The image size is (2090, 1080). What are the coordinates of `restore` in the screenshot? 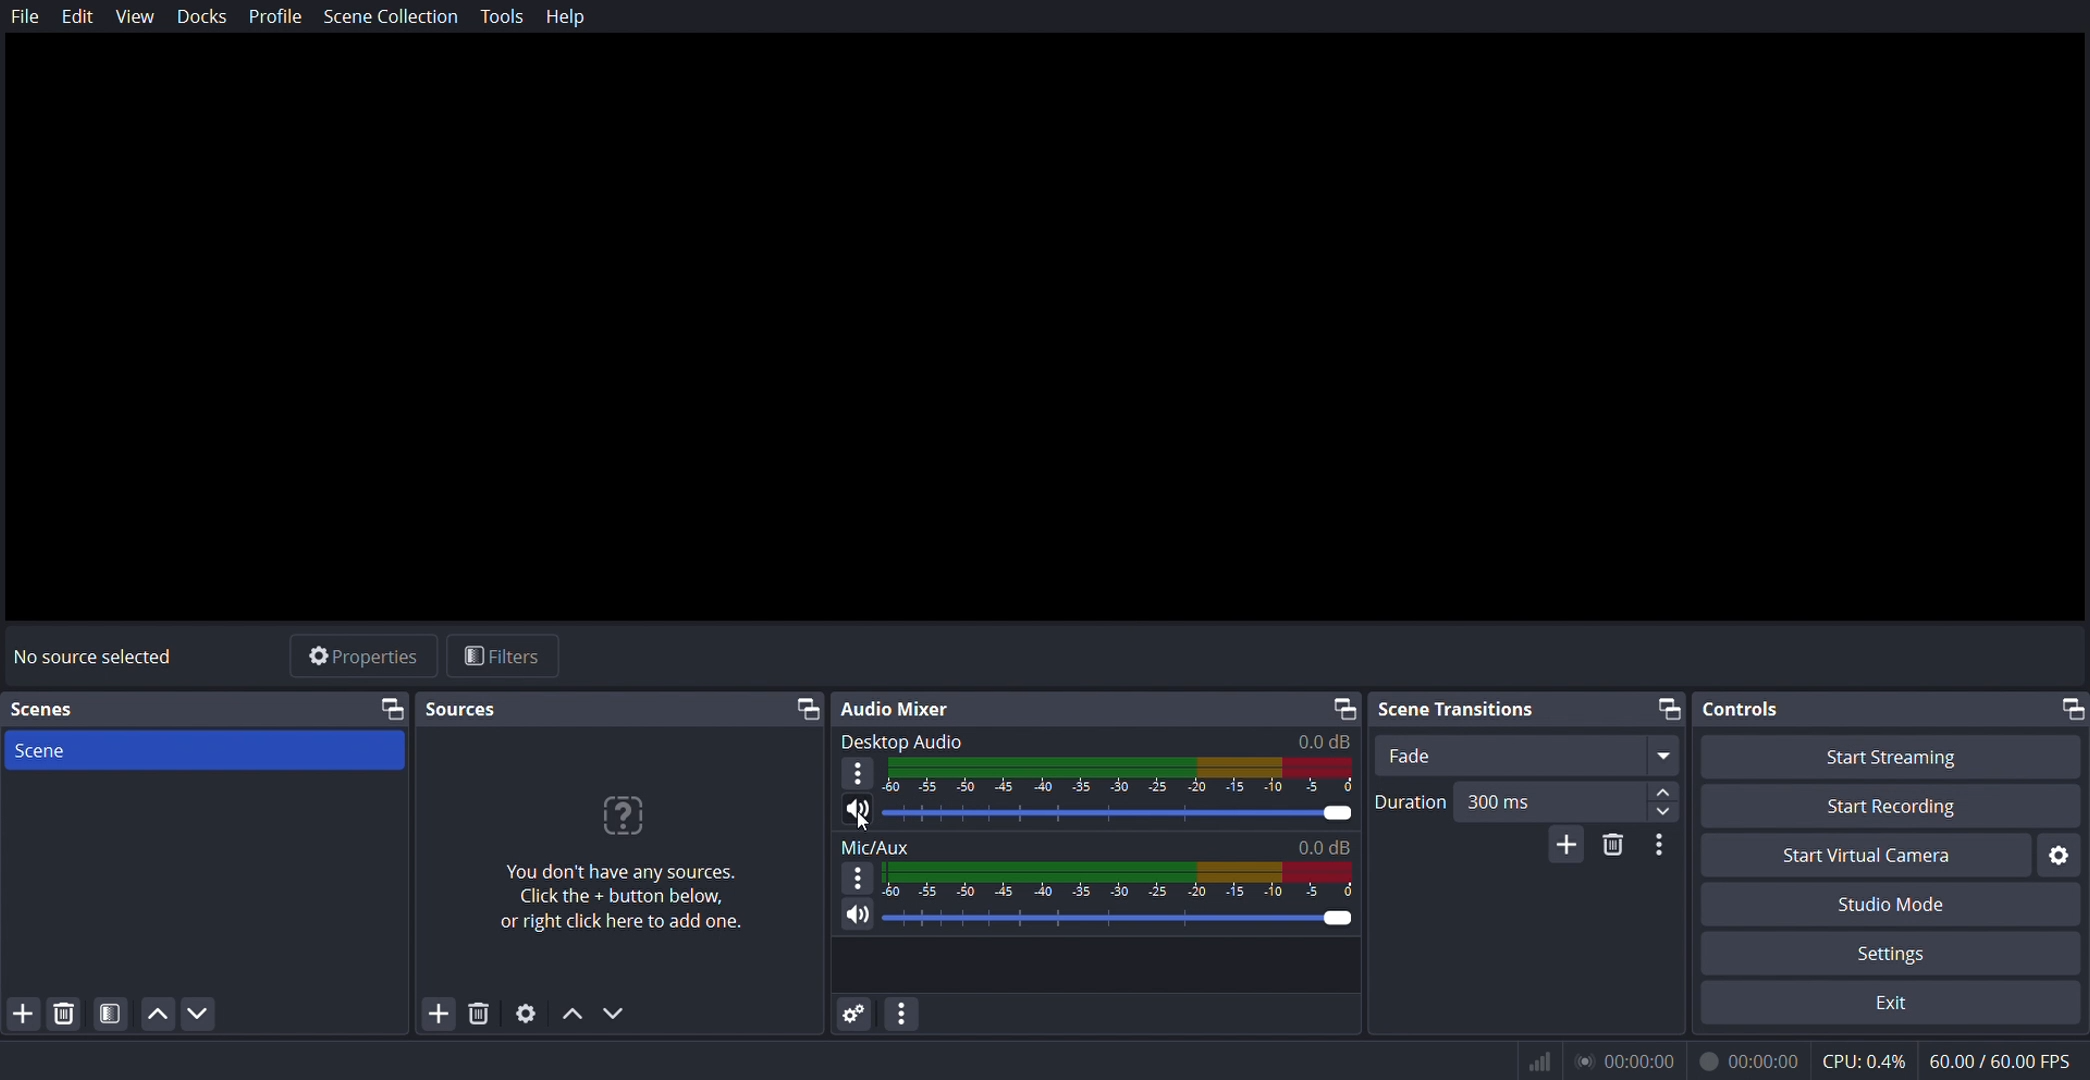 It's located at (2065, 710).